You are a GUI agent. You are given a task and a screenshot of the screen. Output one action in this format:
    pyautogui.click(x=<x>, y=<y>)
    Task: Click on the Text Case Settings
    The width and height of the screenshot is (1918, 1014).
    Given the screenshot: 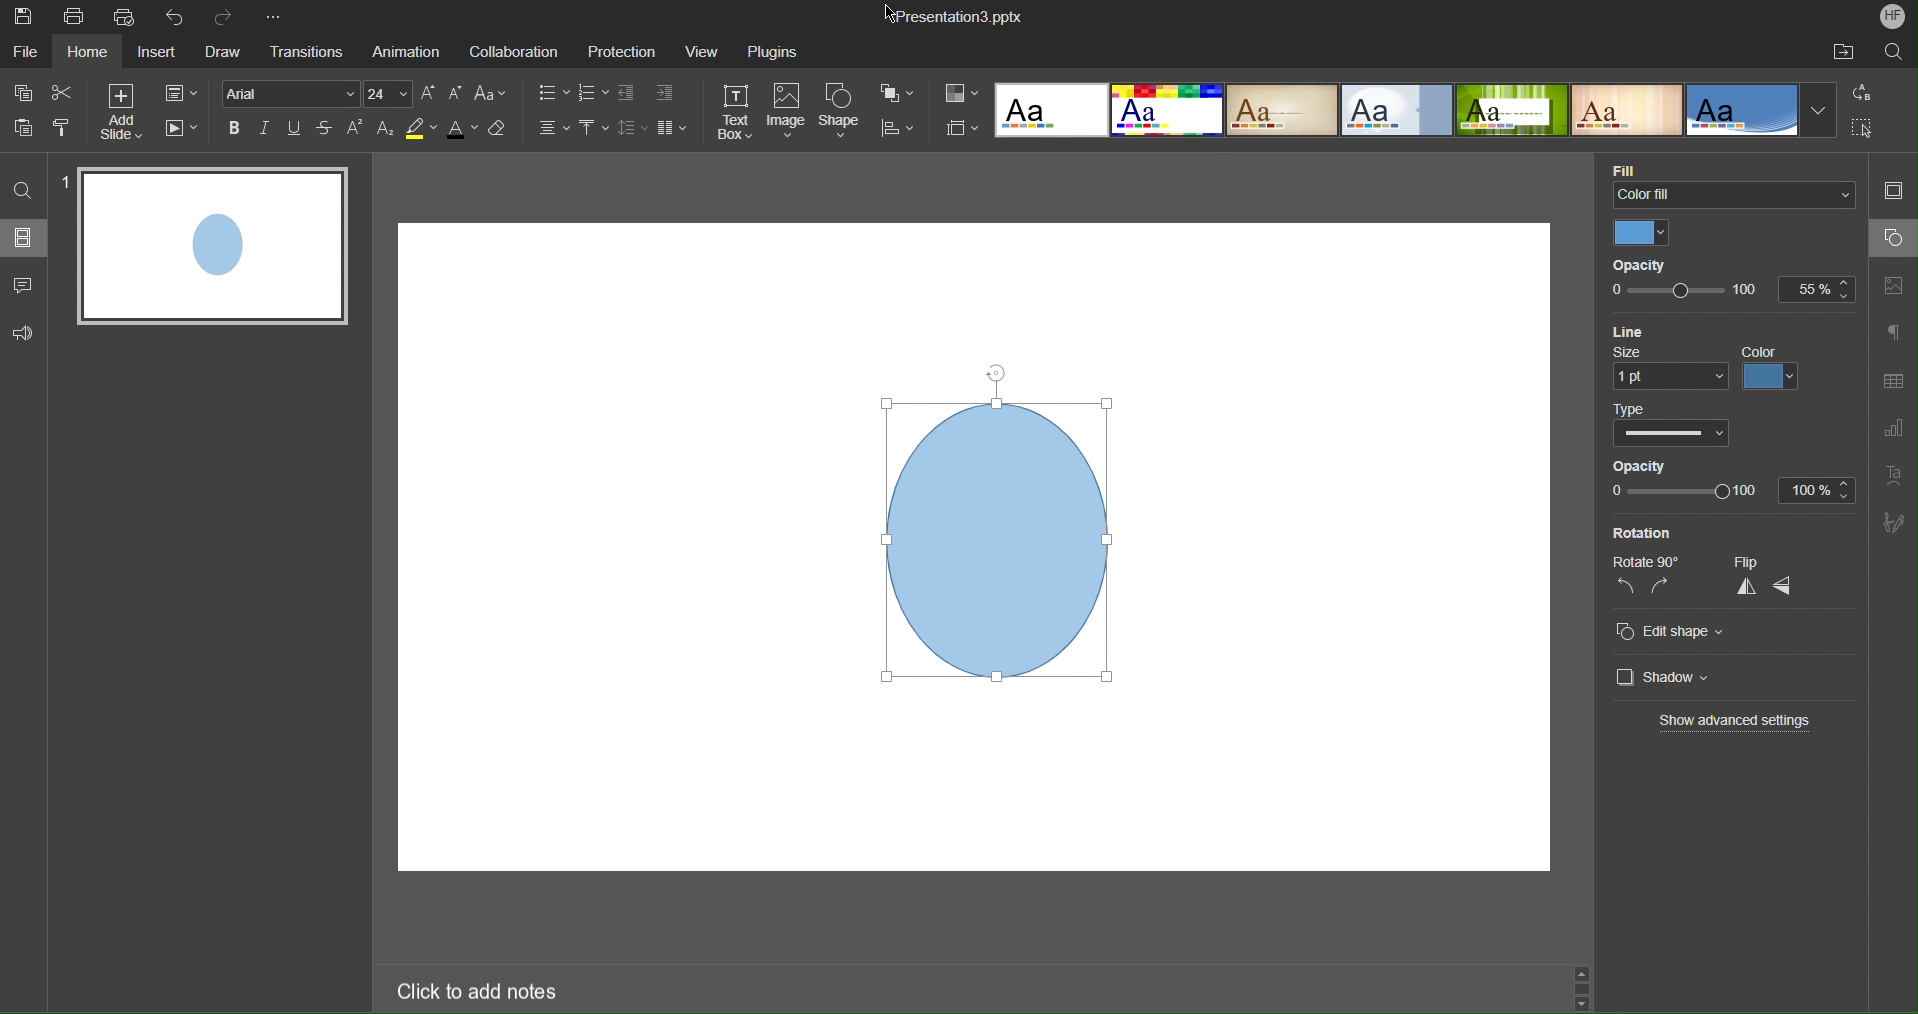 What is the action you would take?
    pyautogui.click(x=494, y=94)
    